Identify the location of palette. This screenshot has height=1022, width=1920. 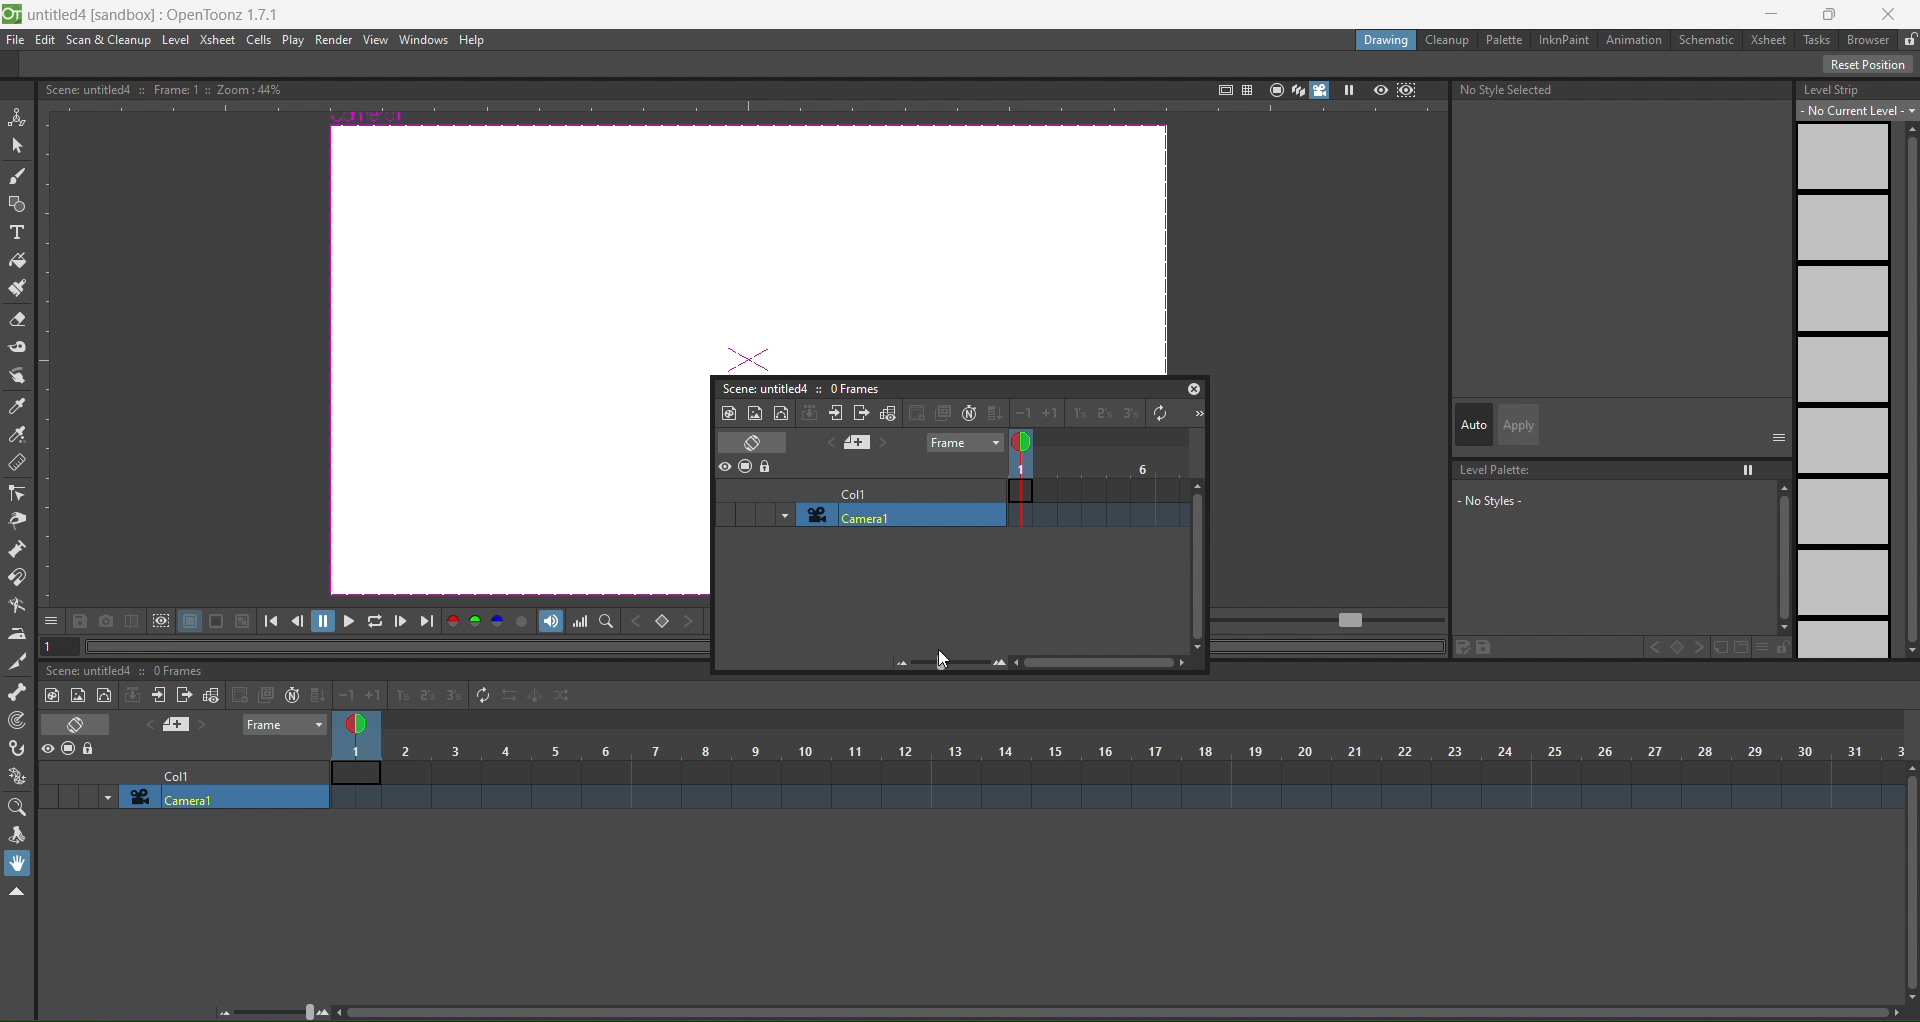
(1506, 39).